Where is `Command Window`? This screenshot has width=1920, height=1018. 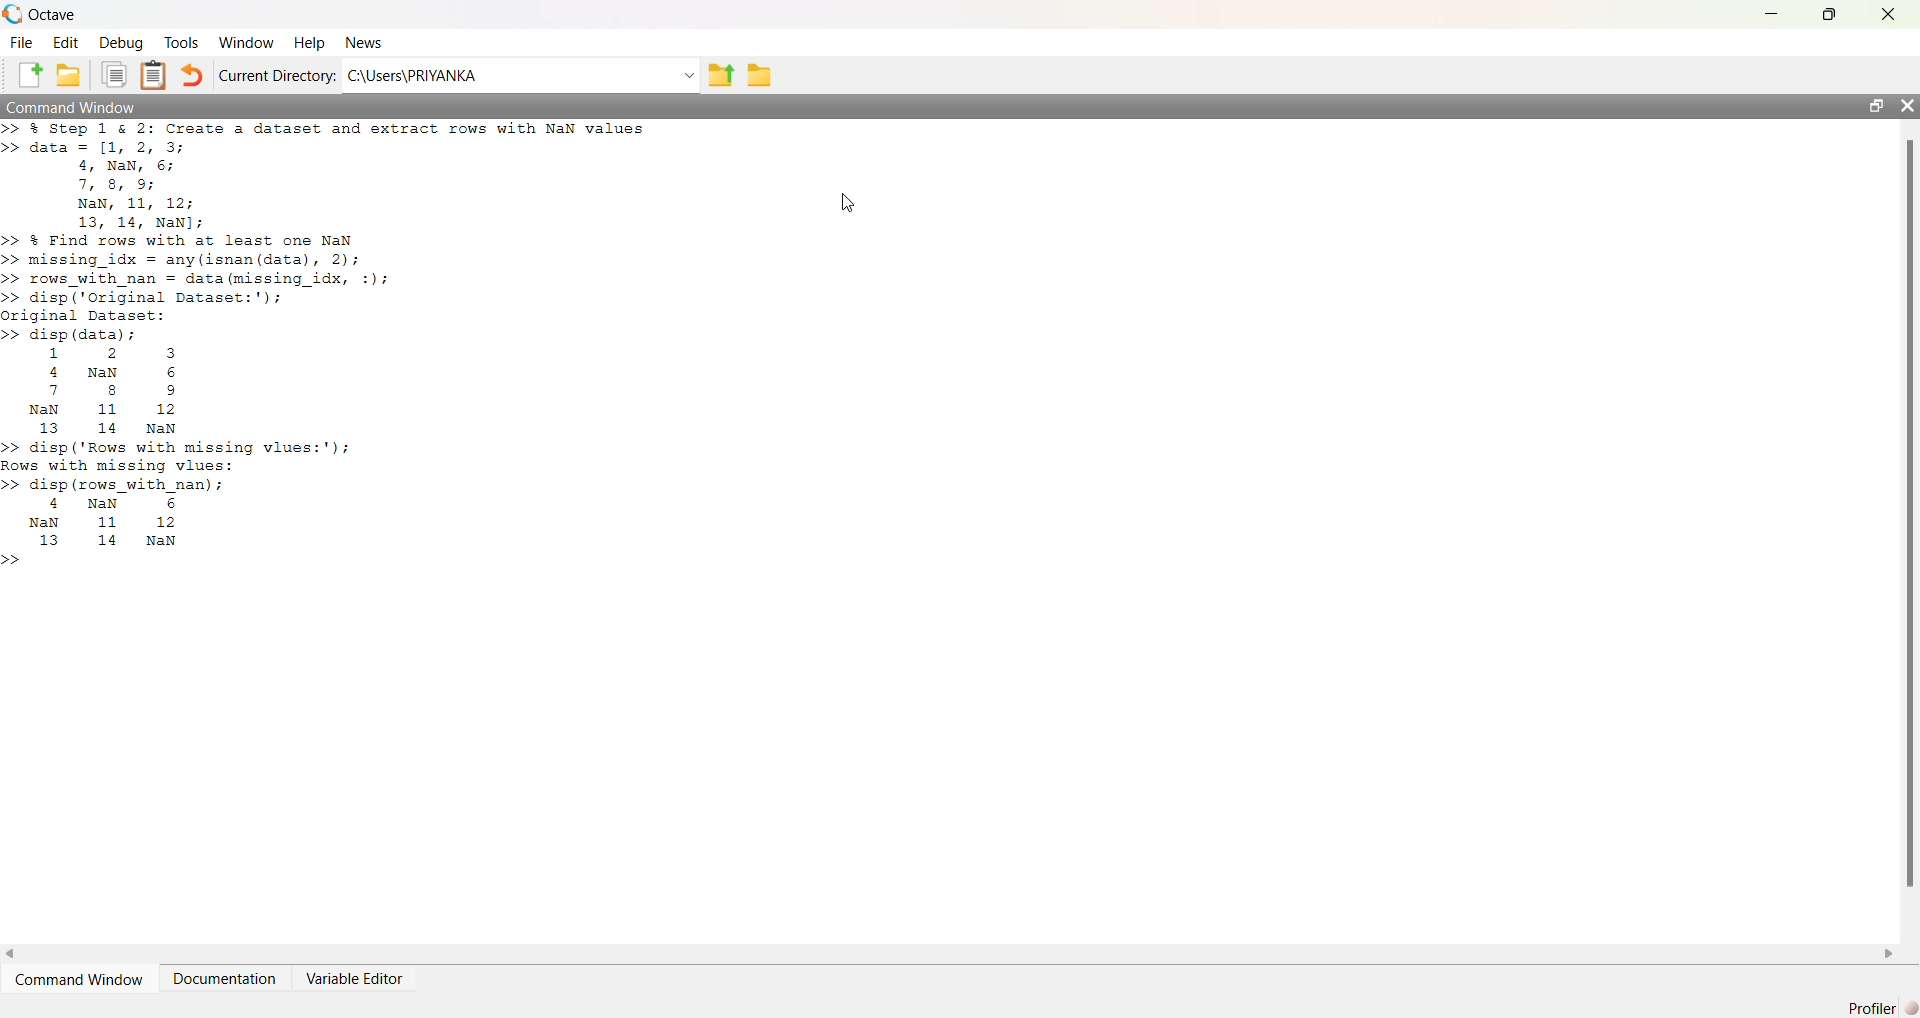
Command Window is located at coordinates (79, 980).